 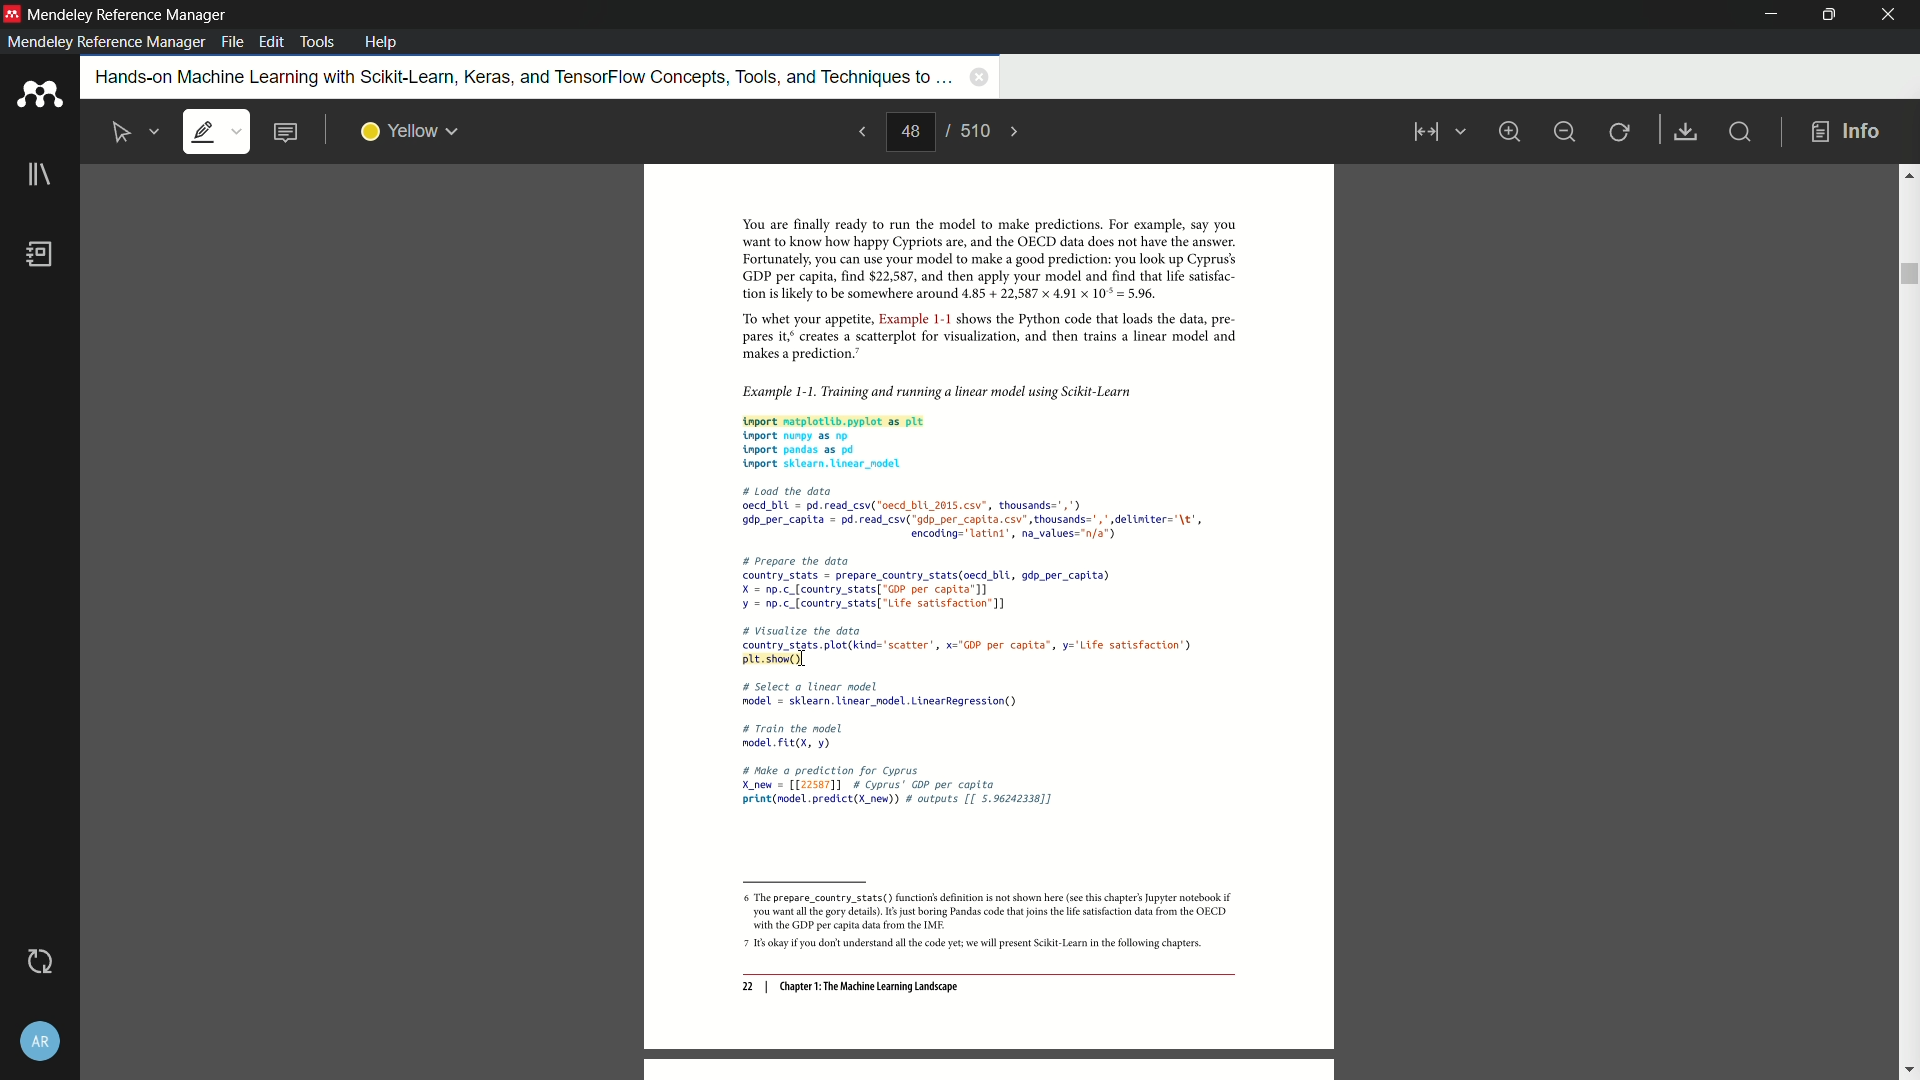 What do you see at coordinates (973, 130) in the screenshot?
I see `total page` at bounding box center [973, 130].